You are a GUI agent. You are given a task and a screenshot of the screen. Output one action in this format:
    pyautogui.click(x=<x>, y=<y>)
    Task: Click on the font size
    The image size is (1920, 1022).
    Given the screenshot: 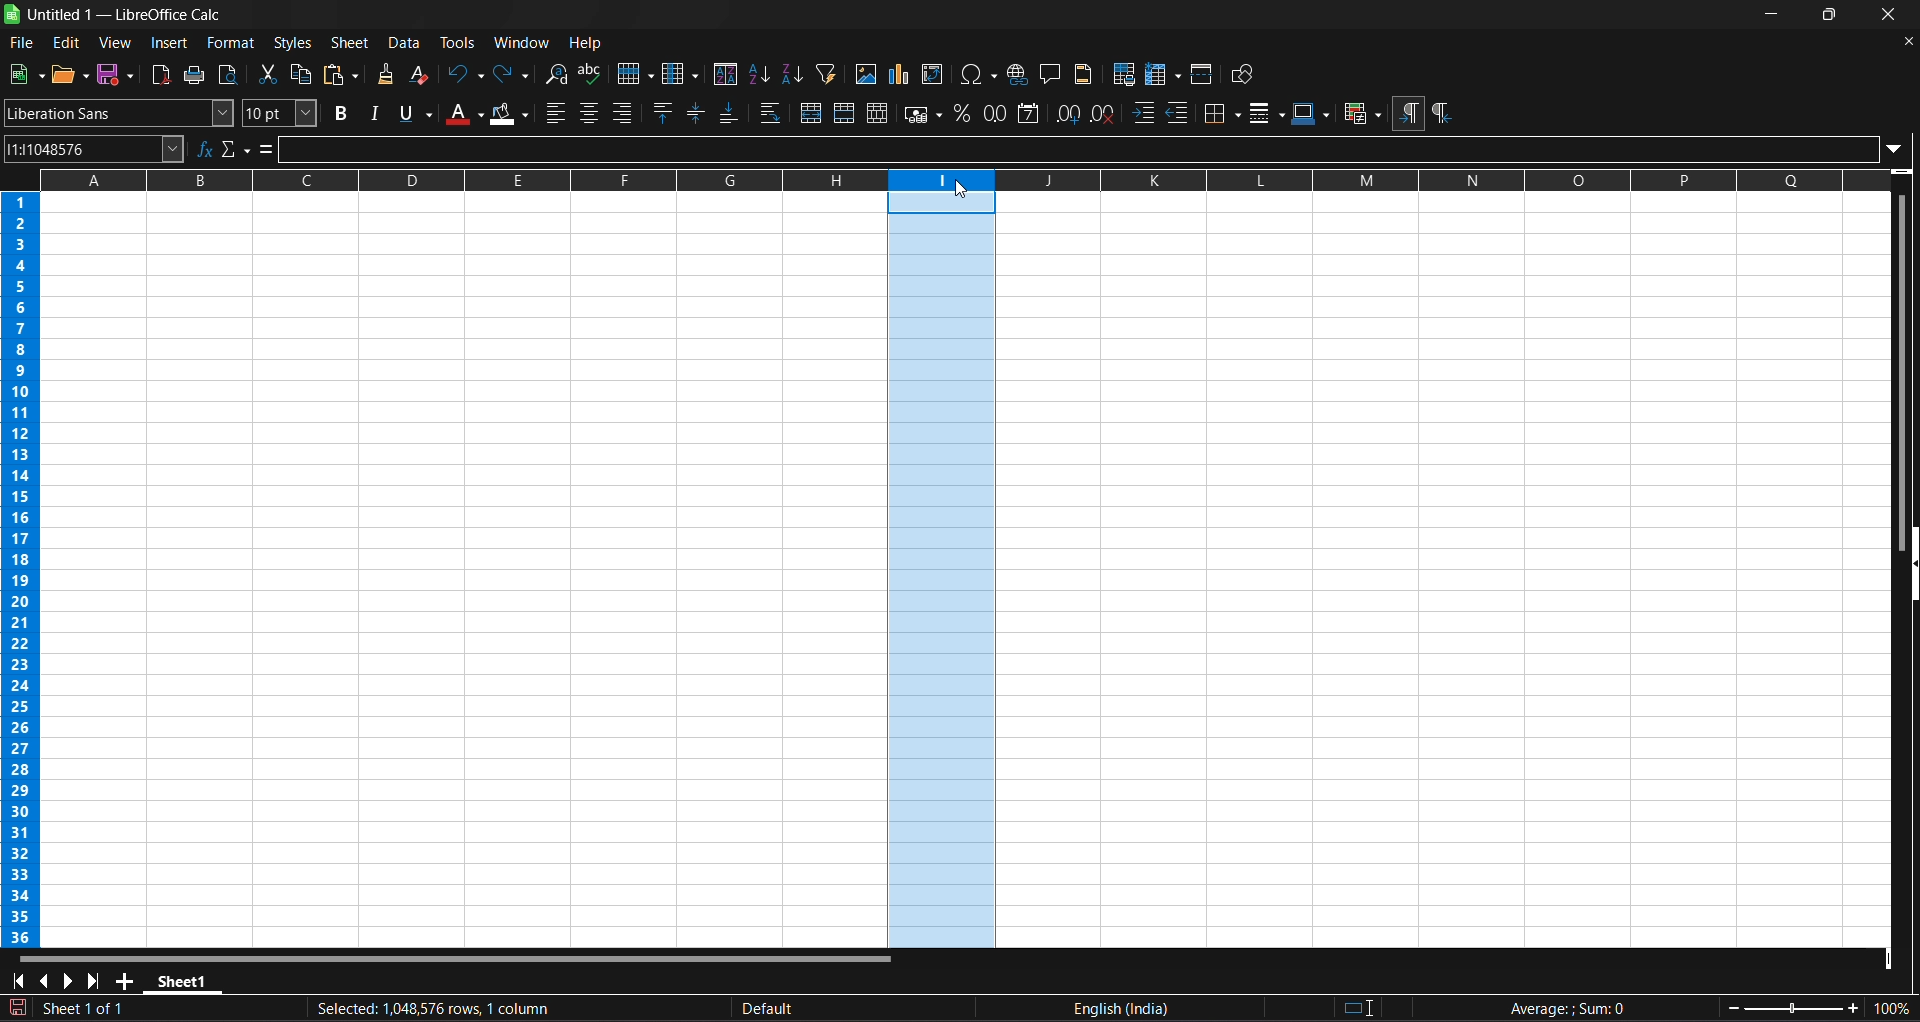 What is the action you would take?
    pyautogui.click(x=277, y=113)
    